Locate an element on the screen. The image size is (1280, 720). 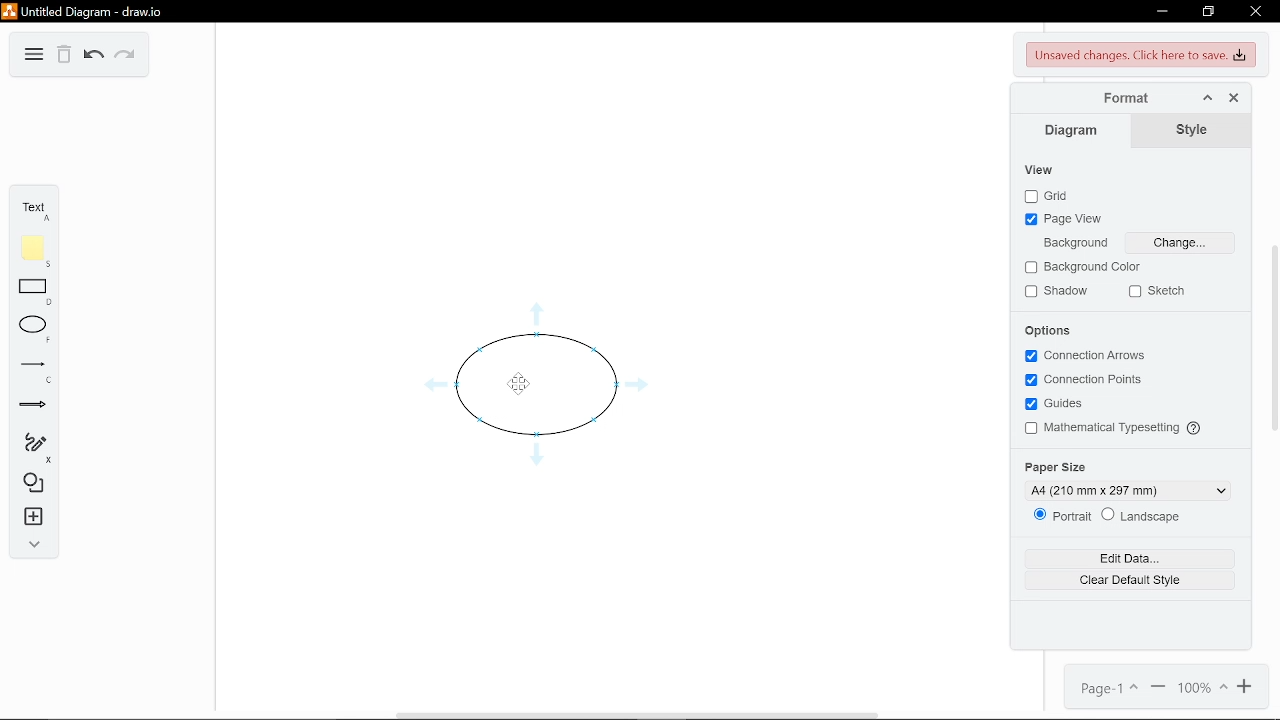
Change is located at coordinates (1179, 243).